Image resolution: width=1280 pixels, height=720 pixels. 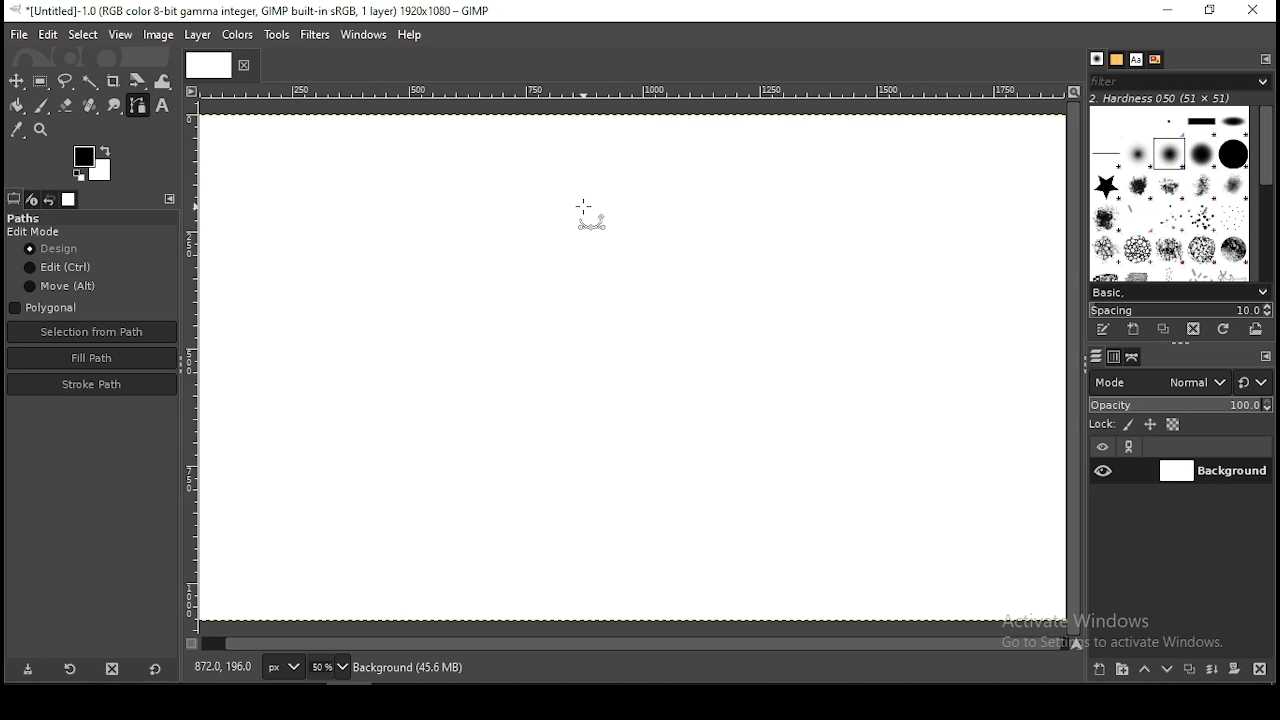 What do you see at coordinates (1102, 423) in the screenshot?
I see `lock` at bounding box center [1102, 423].